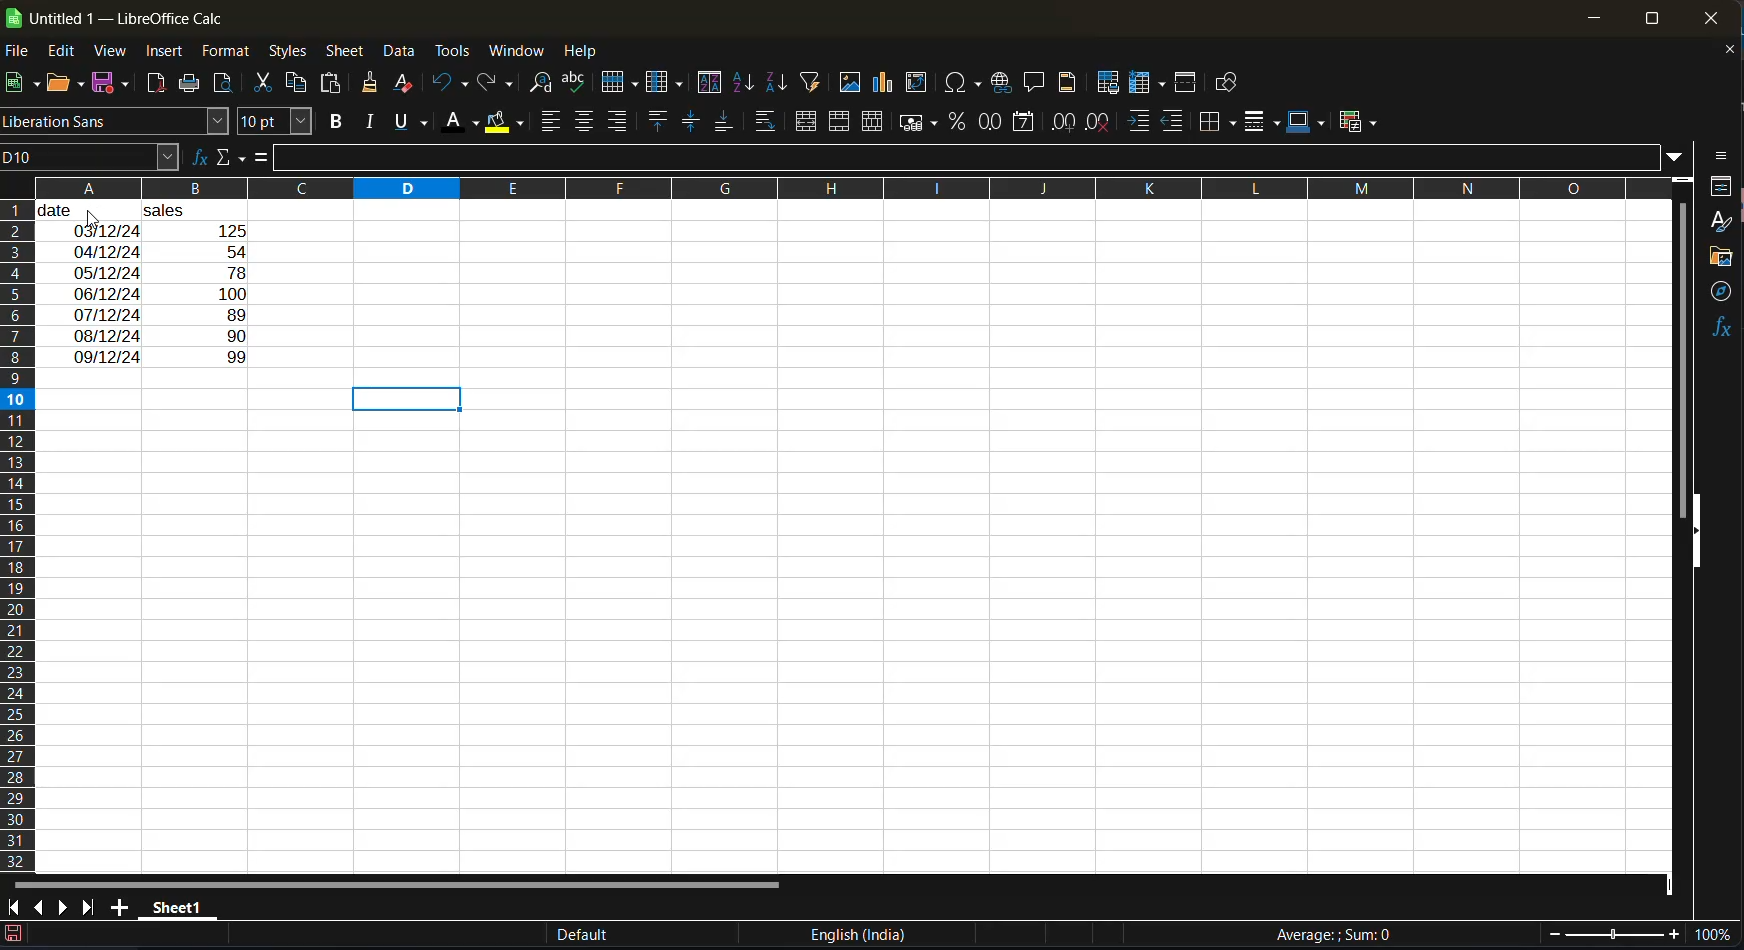 The image size is (1744, 950). What do you see at coordinates (178, 910) in the screenshot?
I see `sheet name` at bounding box center [178, 910].